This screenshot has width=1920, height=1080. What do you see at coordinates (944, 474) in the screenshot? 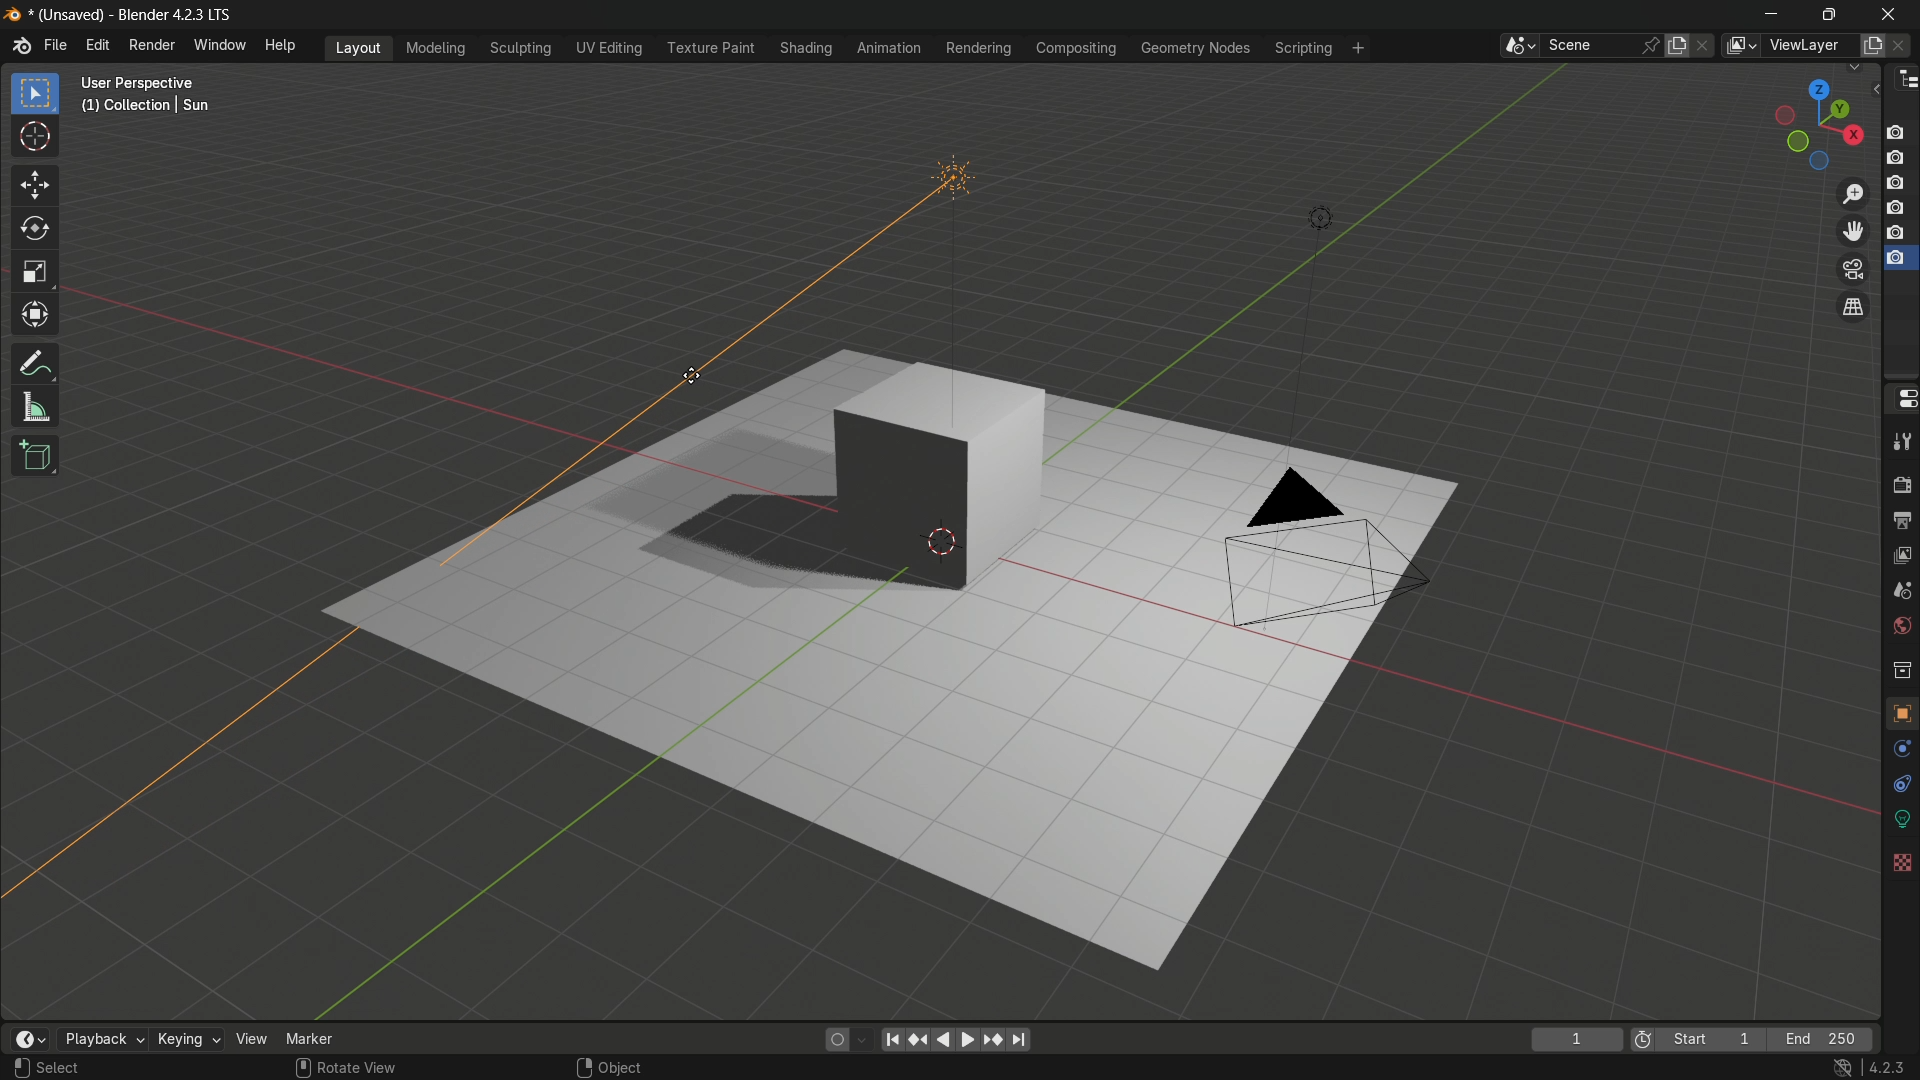
I see `cube` at bounding box center [944, 474].